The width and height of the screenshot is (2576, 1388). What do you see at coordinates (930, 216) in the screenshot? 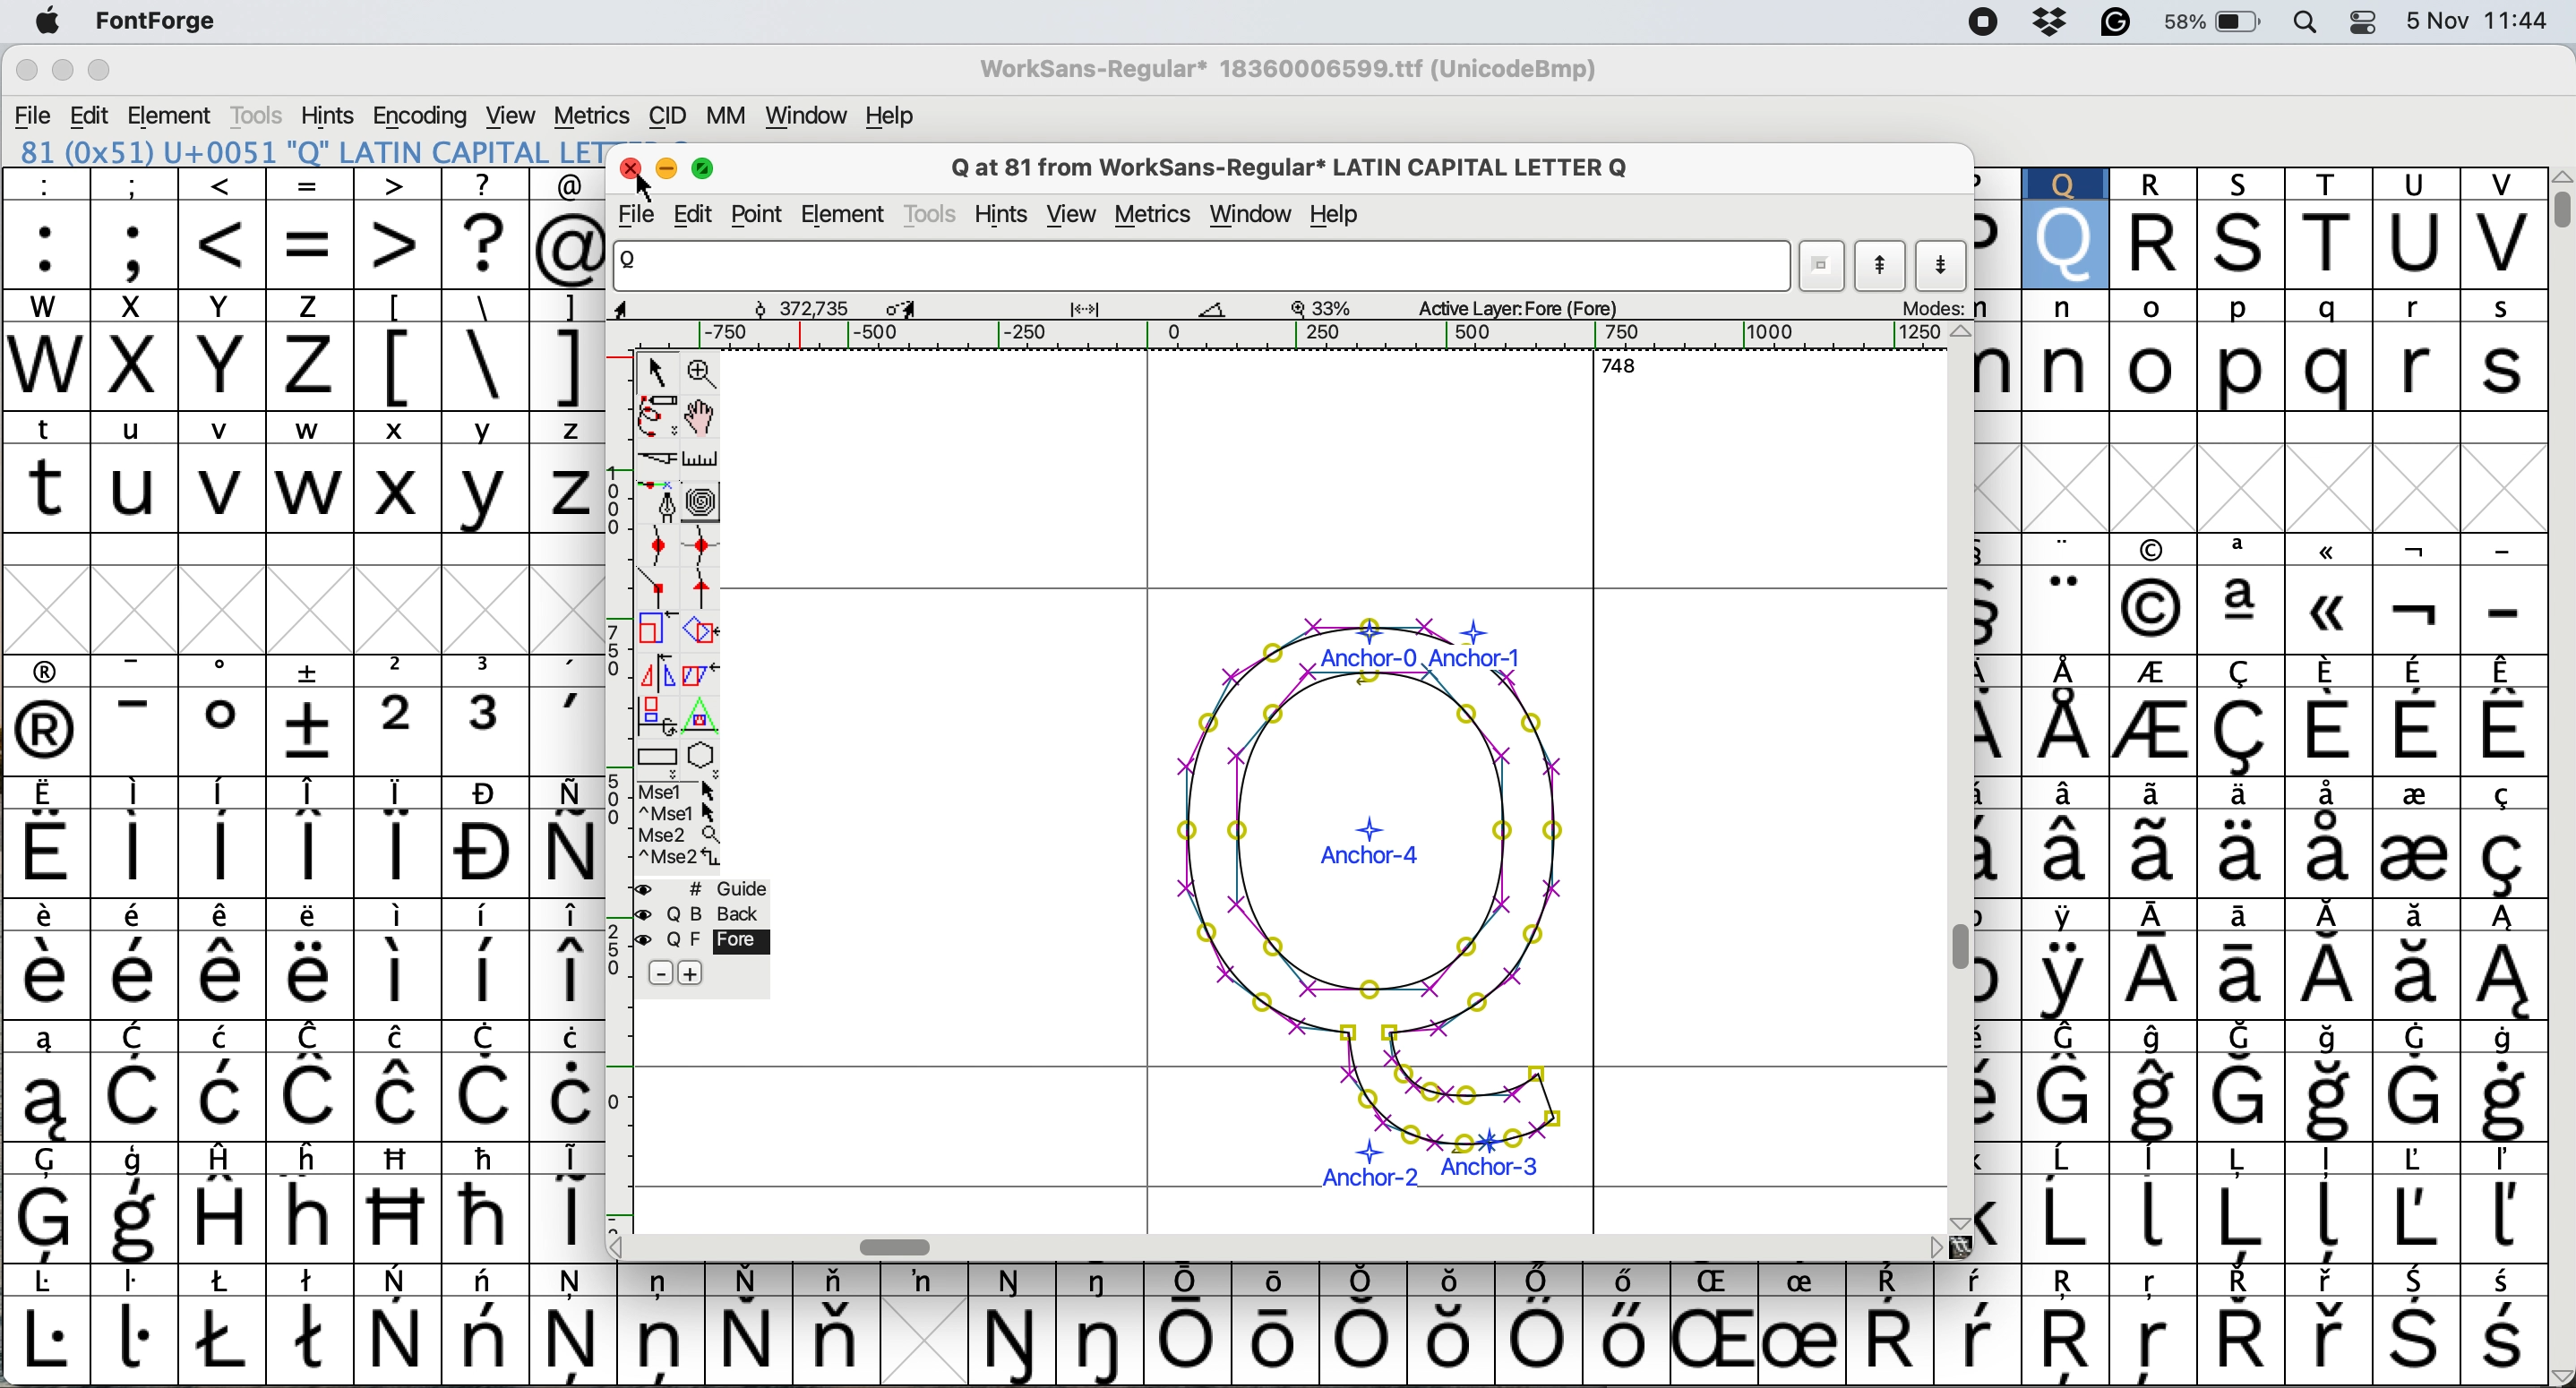
I see `tools` at bounding box center [930, 216].